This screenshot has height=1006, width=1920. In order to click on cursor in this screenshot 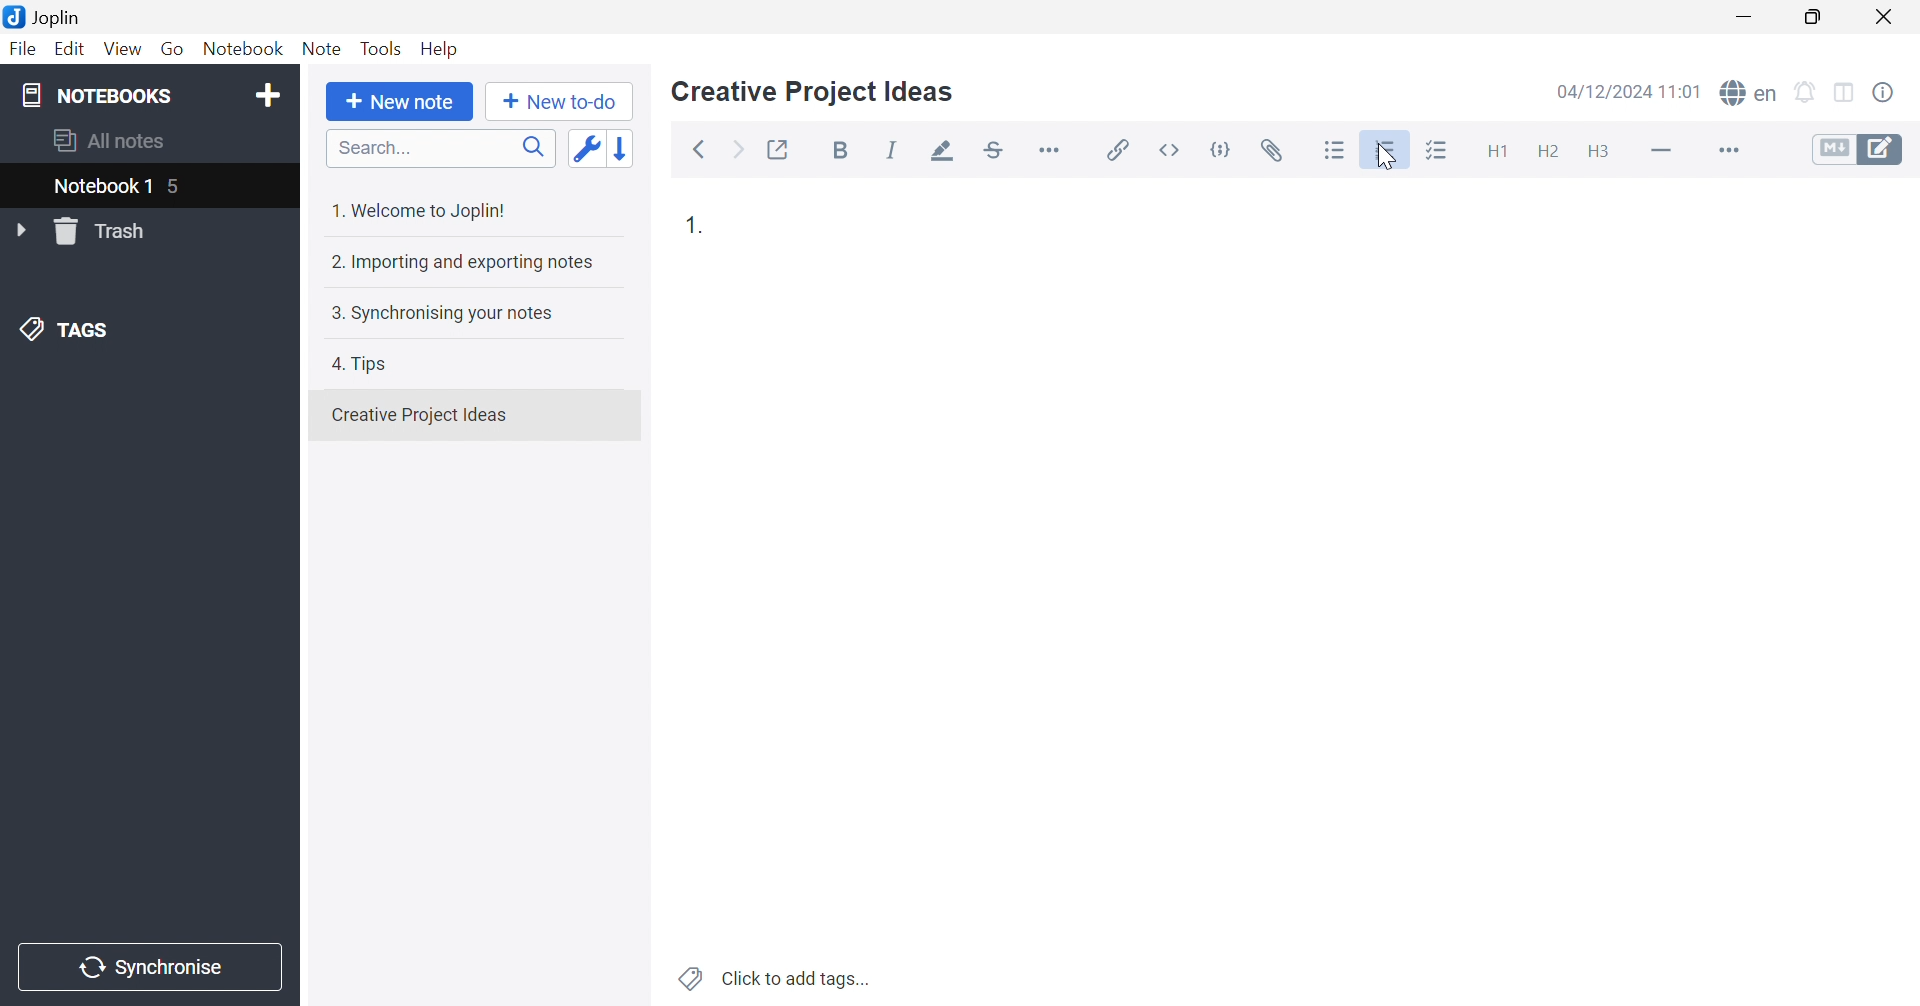, I will do `click(1388, 160)`.